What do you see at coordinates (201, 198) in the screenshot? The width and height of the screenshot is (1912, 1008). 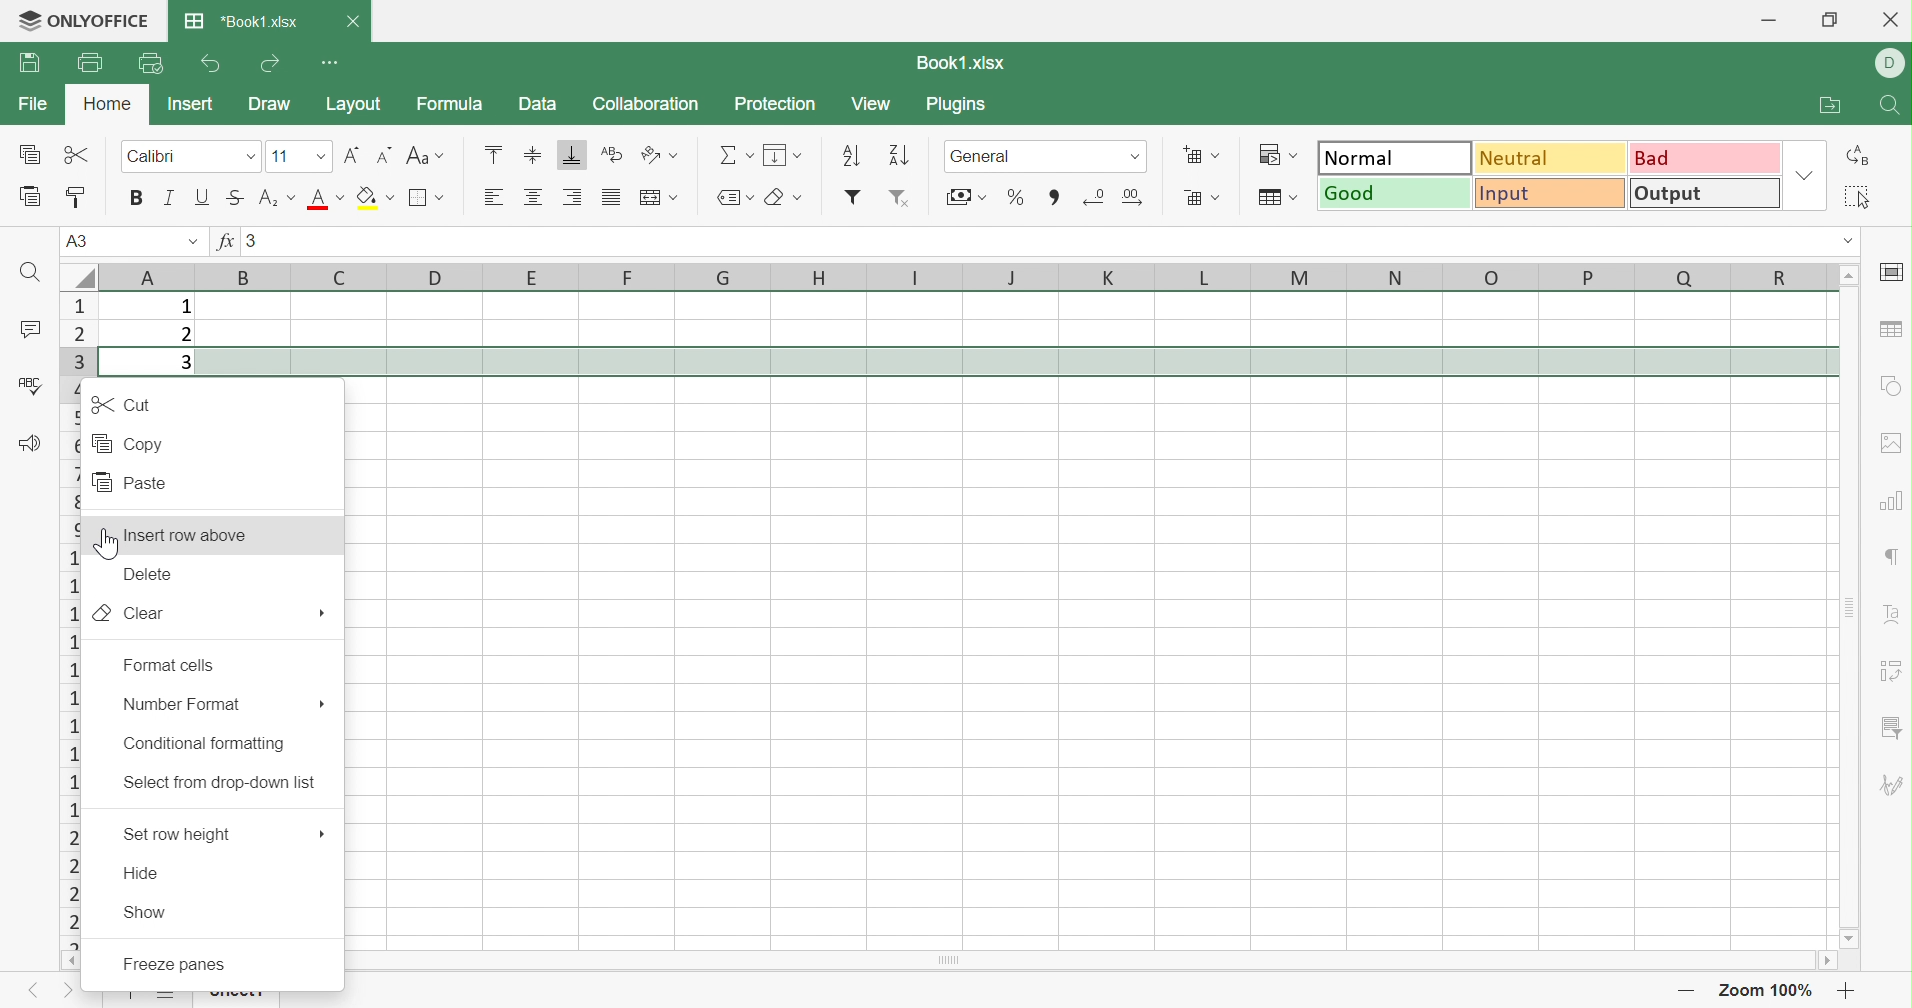 I see `Underline` at bounding box center [201, 198].